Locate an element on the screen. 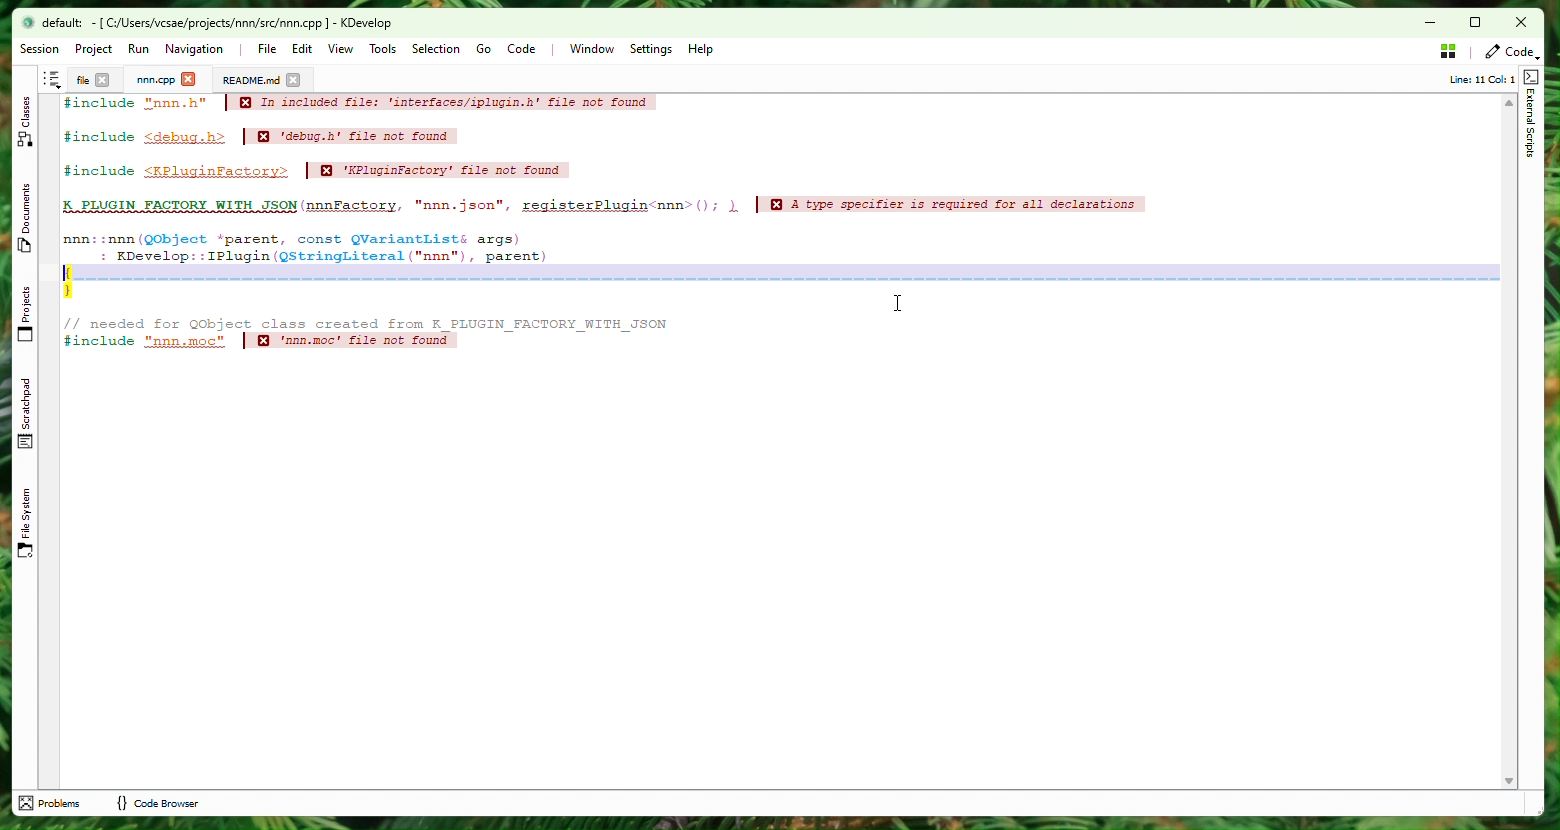 This screenshot has width=1560, height=830. Stash is located at coordinates (1448, 50).